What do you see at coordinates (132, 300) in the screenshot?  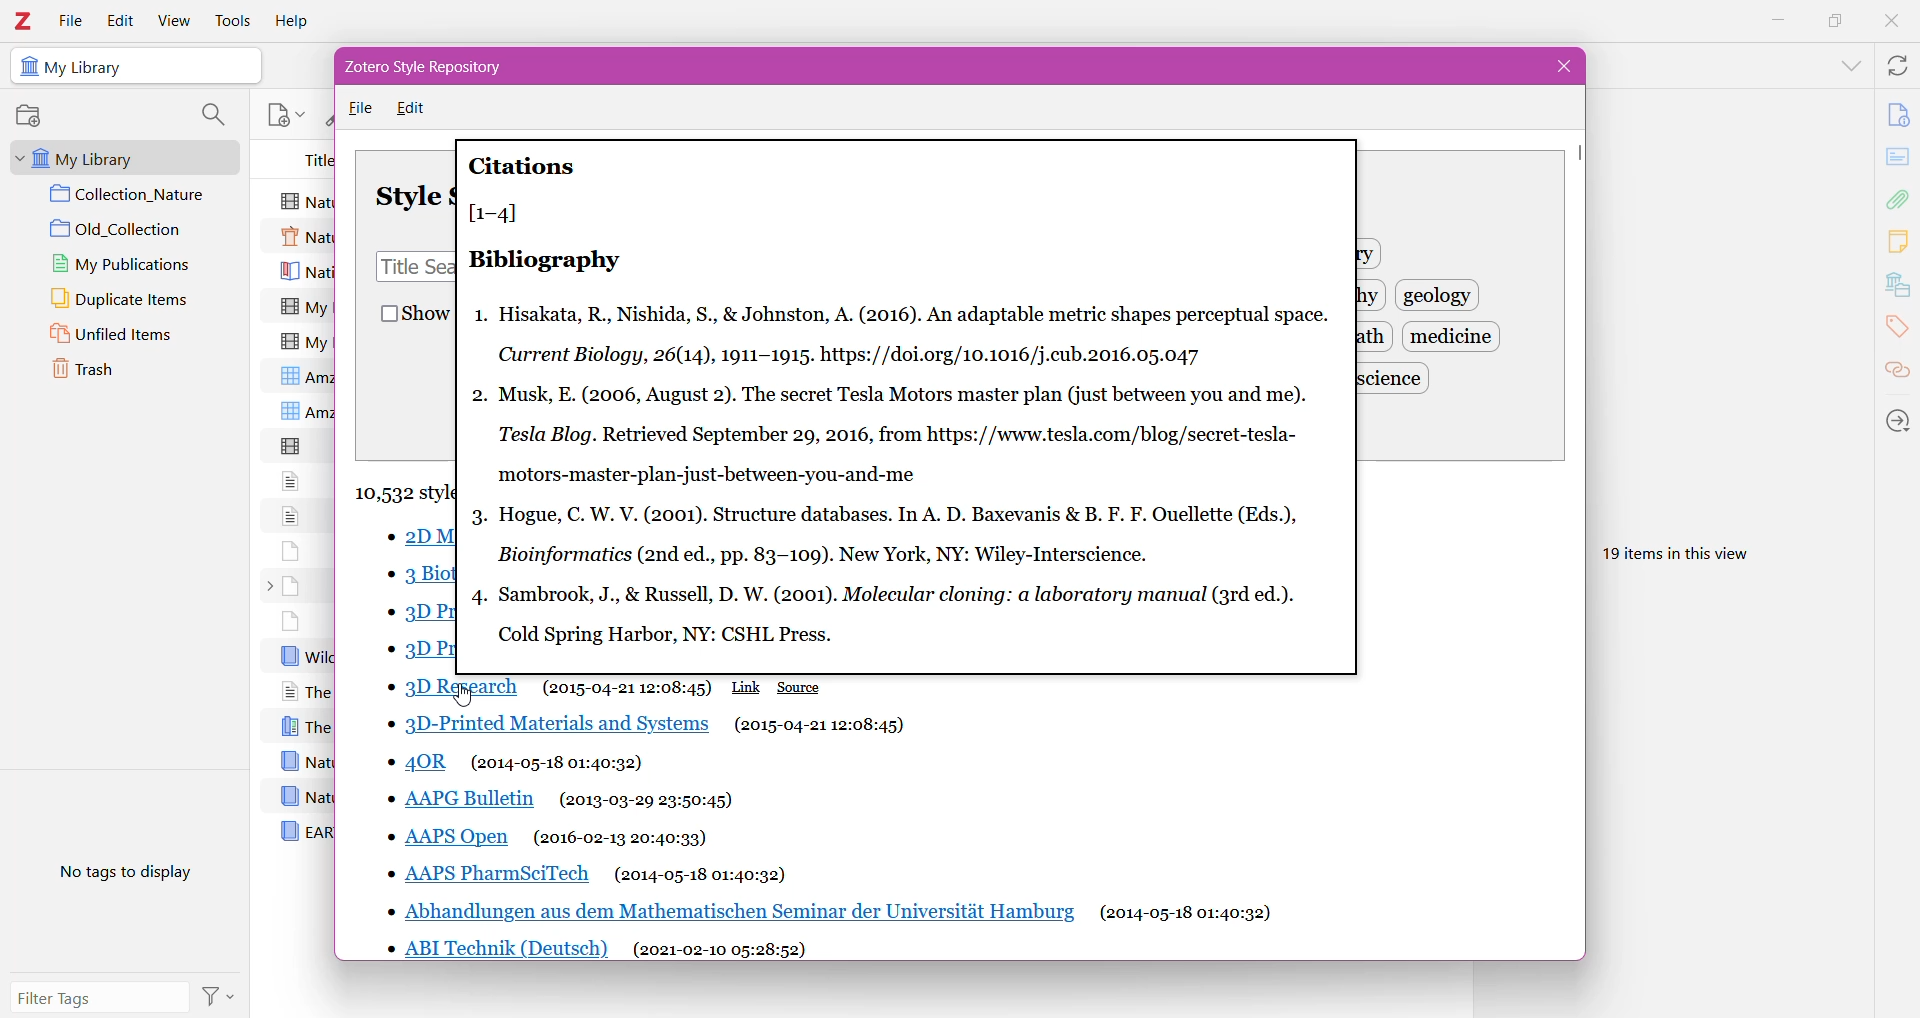 I see `Duplicate Items` at bounding box center [132, 300].